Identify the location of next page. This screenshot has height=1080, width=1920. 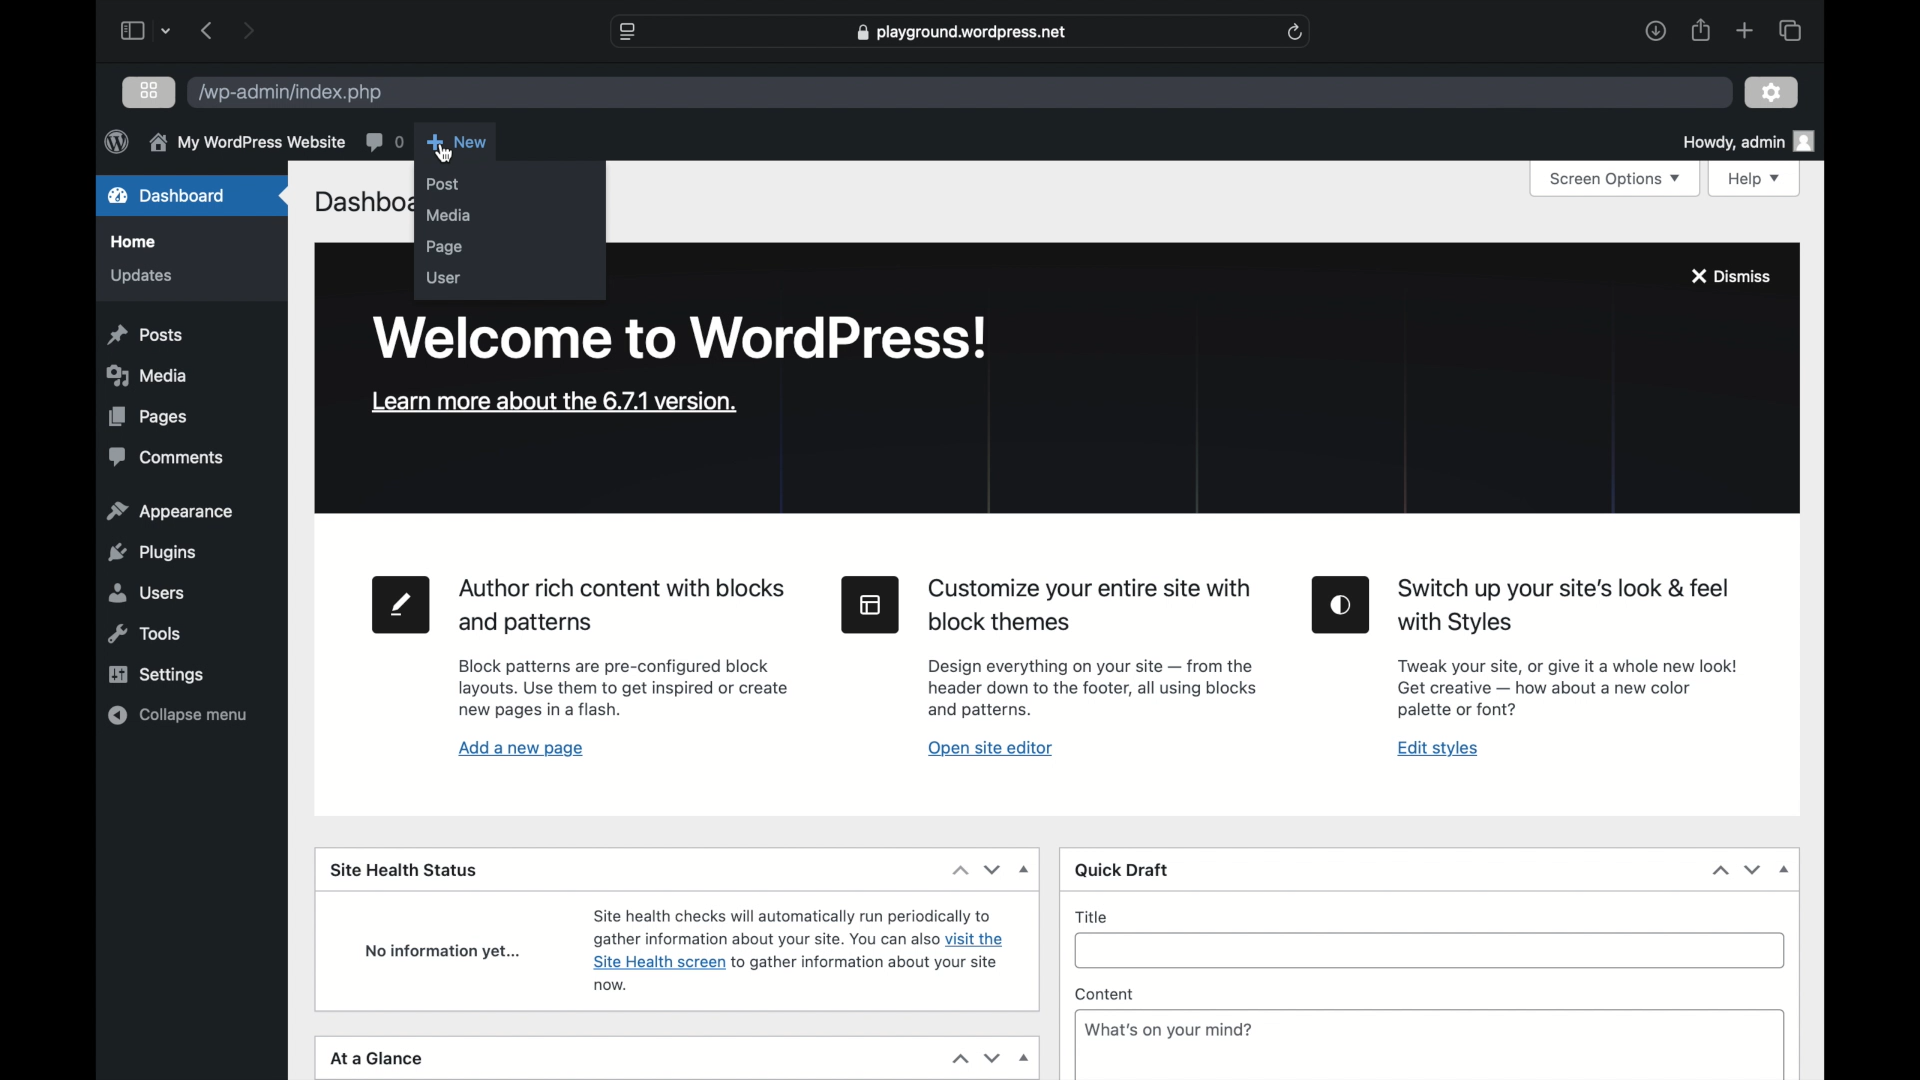
(250, 29).